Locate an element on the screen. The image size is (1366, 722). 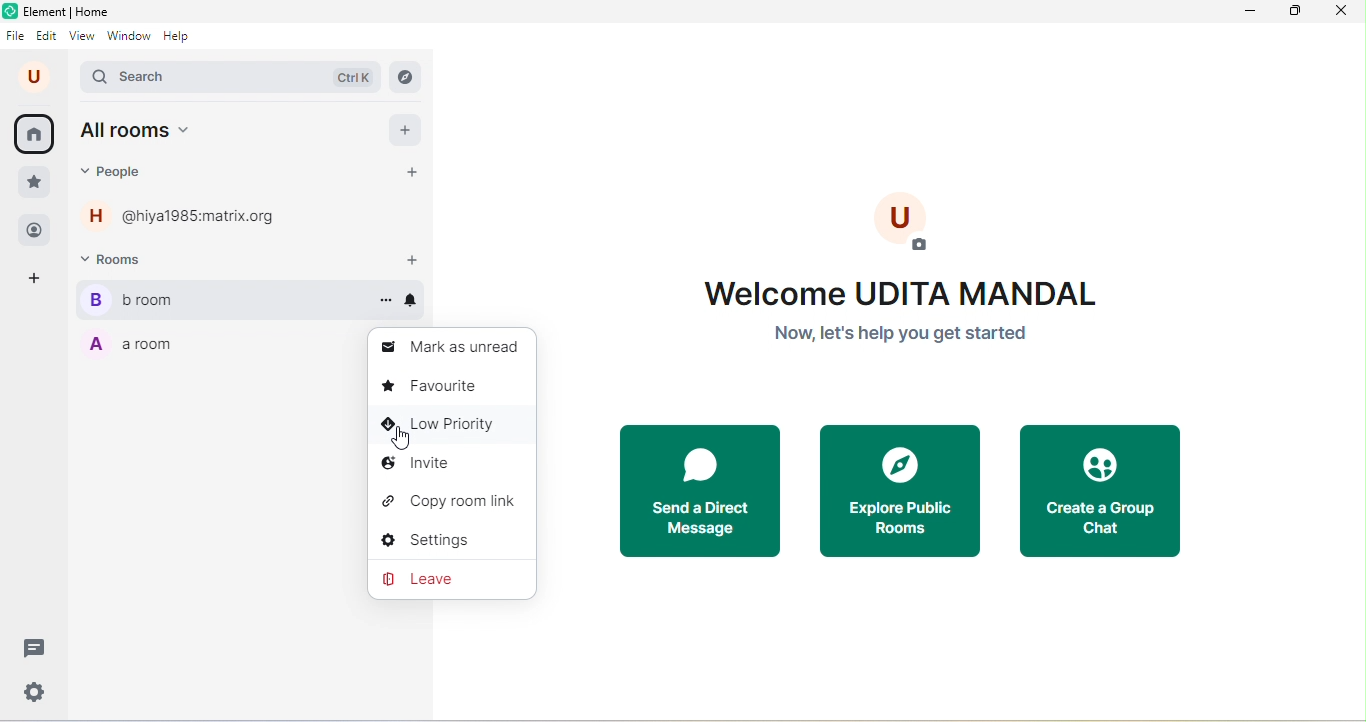
threads is located at coordinates (38, 648).